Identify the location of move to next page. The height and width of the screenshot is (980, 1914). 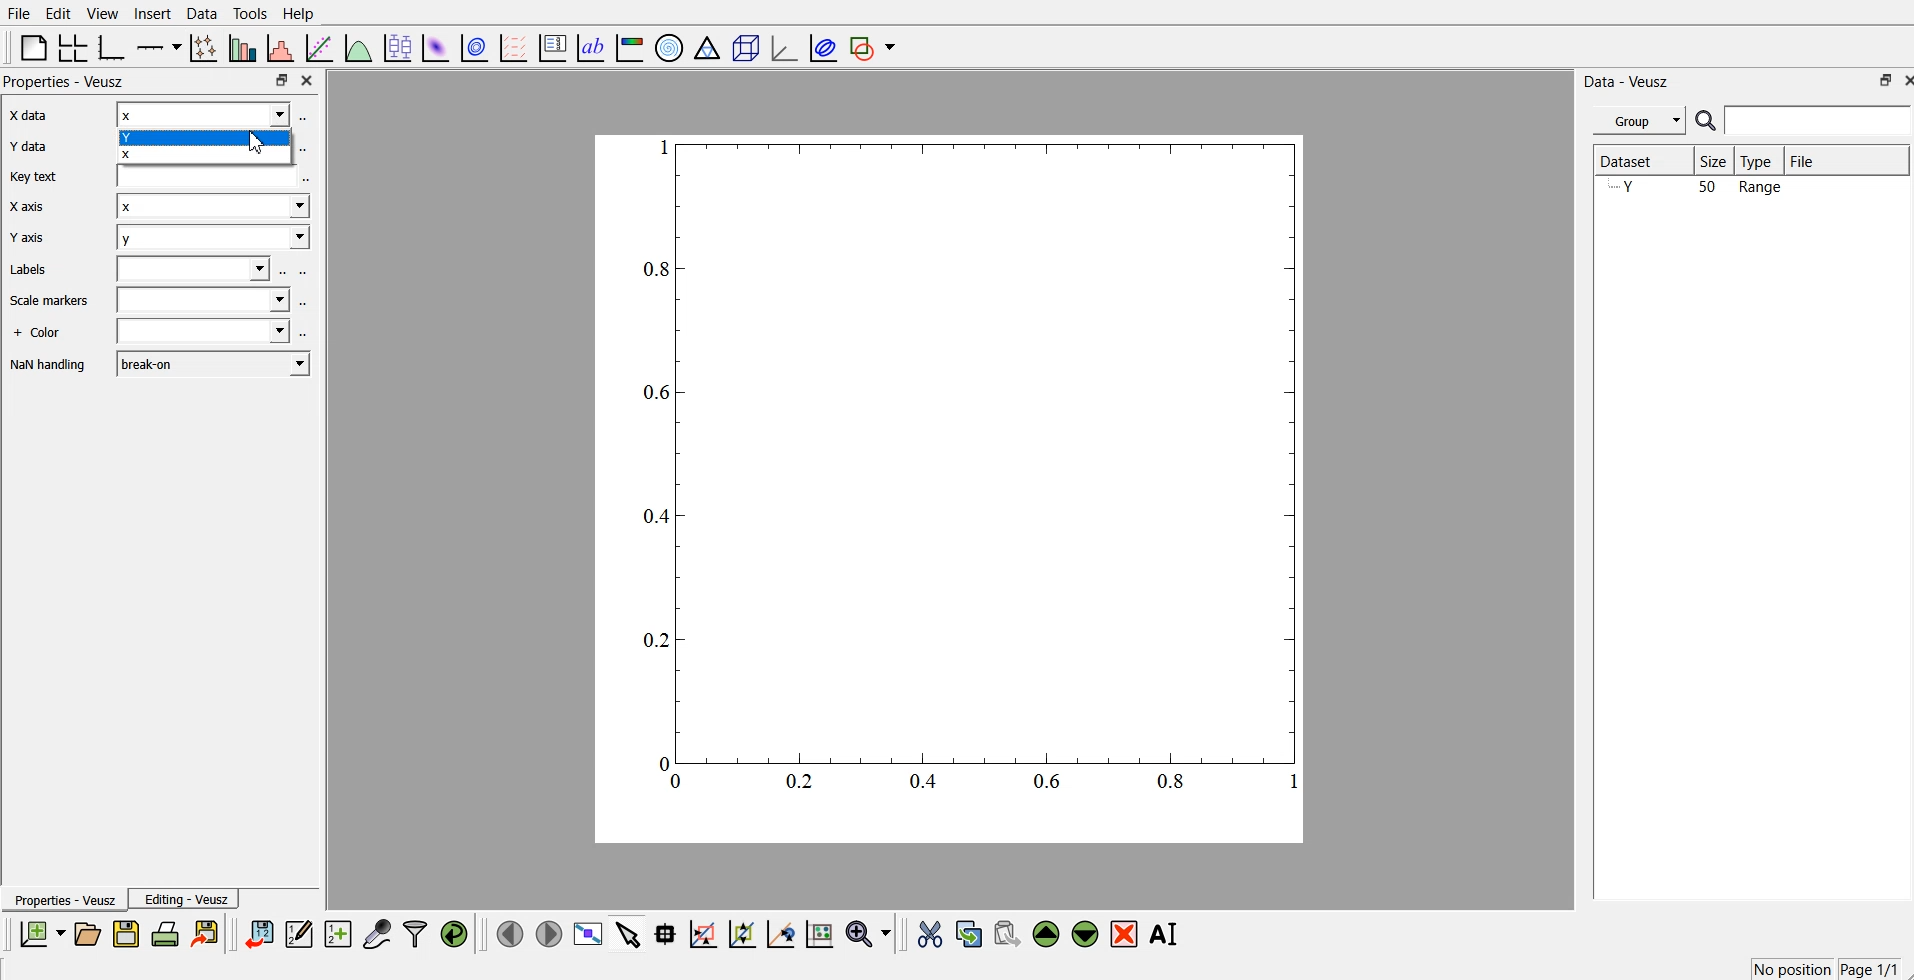
(548, 933).